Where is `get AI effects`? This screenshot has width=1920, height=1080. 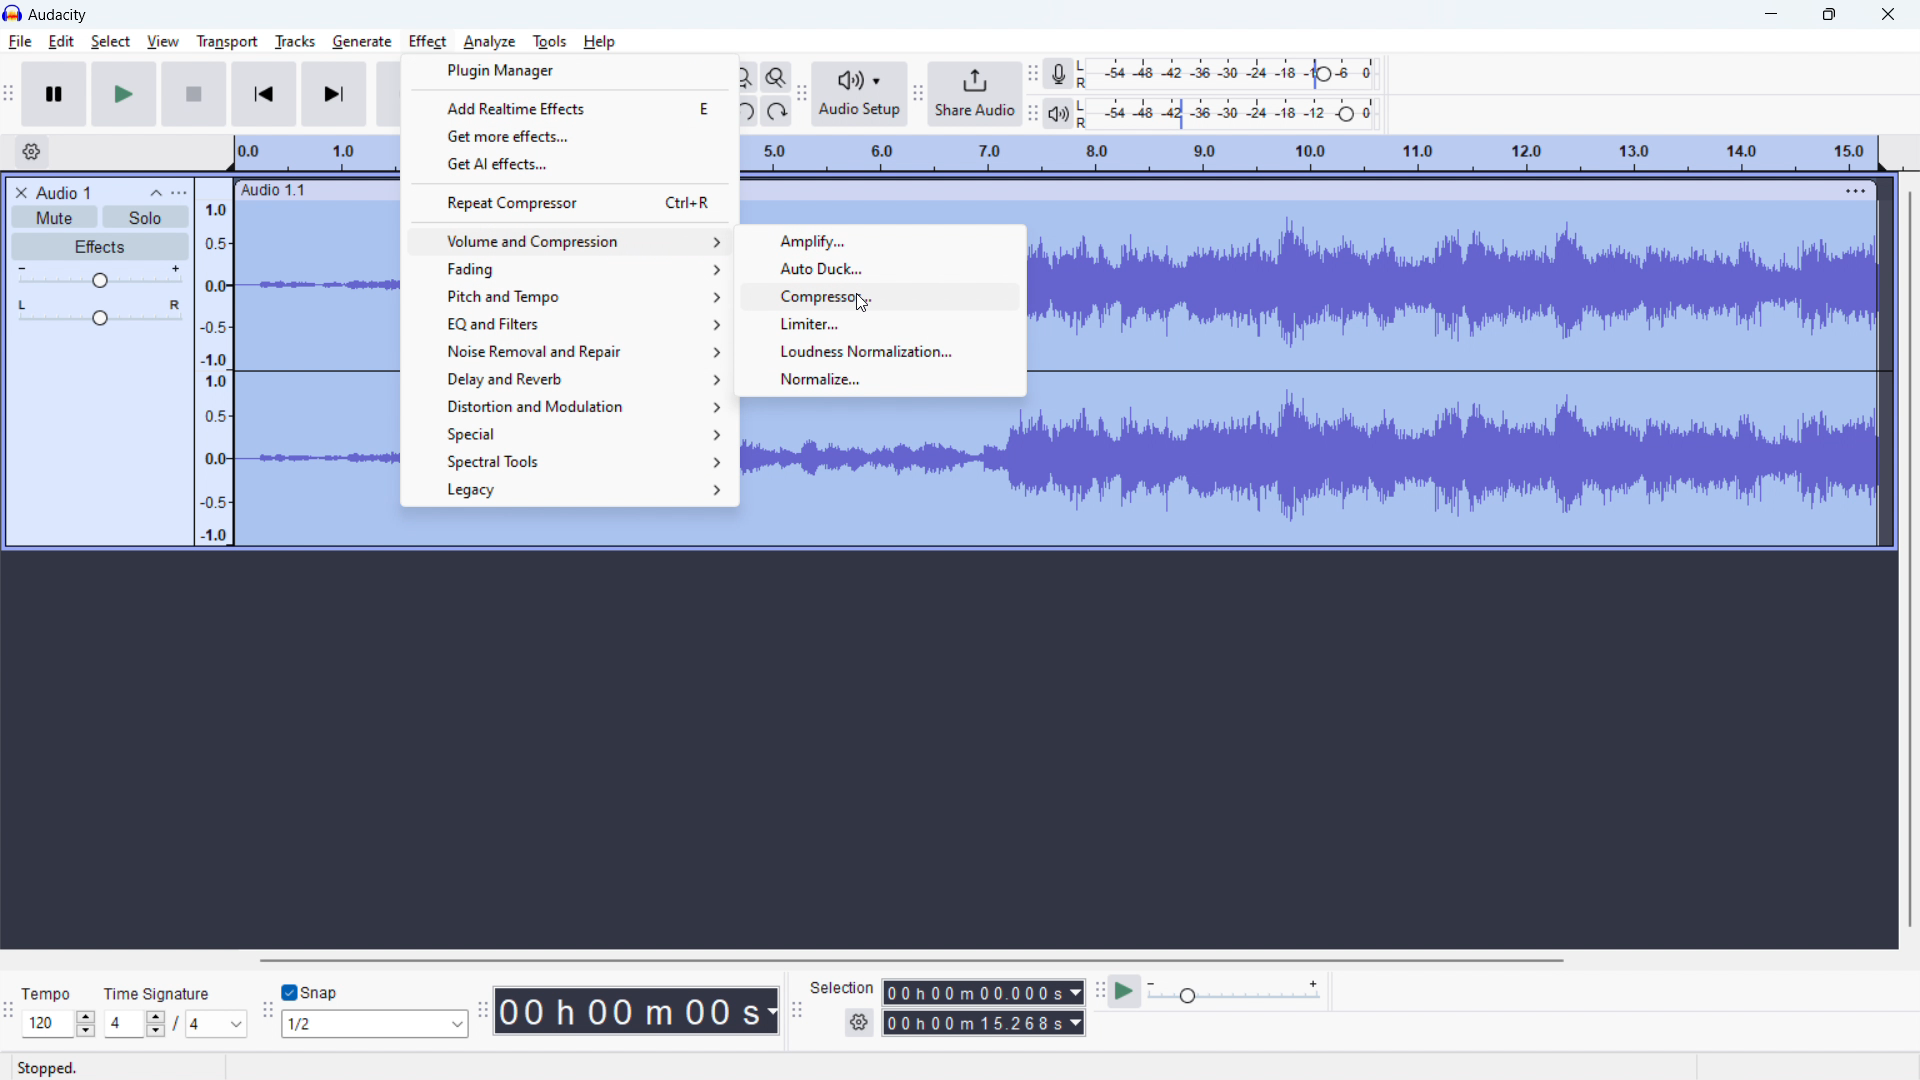
get AI effects is located at coordinates (568, 163).